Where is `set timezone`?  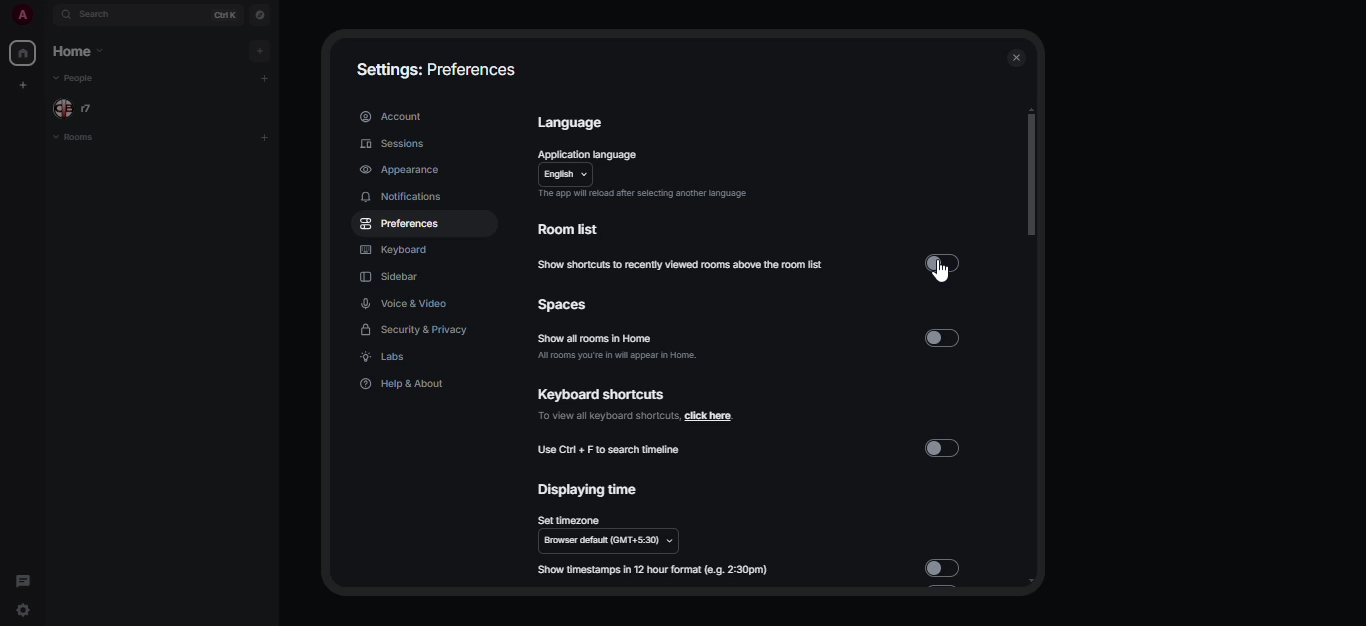 set timezone is located at coordinates (569, 520).